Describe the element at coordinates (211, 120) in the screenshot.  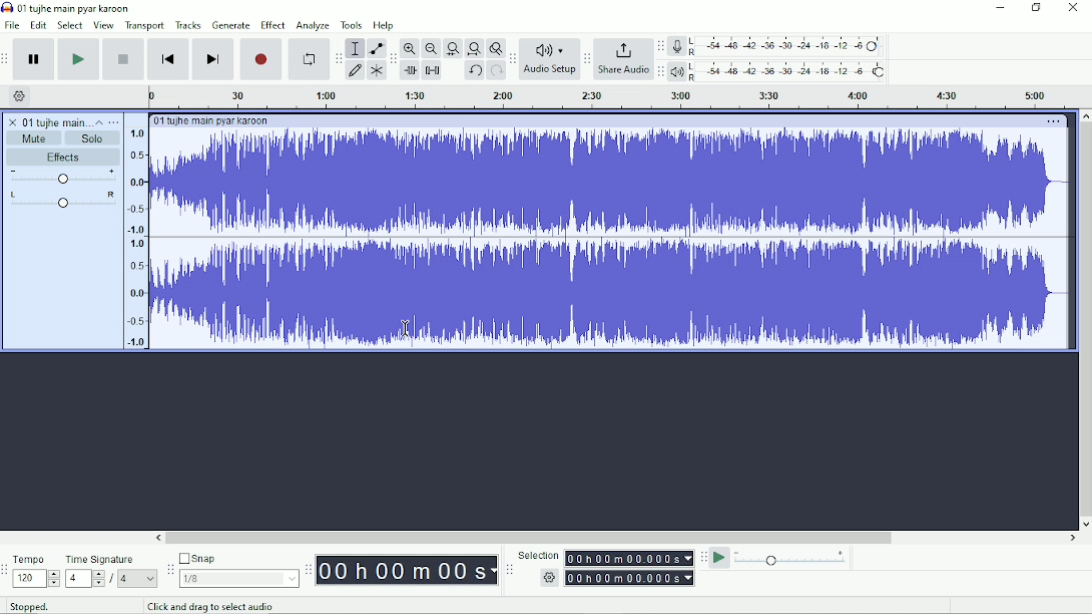
I see `Track title` at that location.